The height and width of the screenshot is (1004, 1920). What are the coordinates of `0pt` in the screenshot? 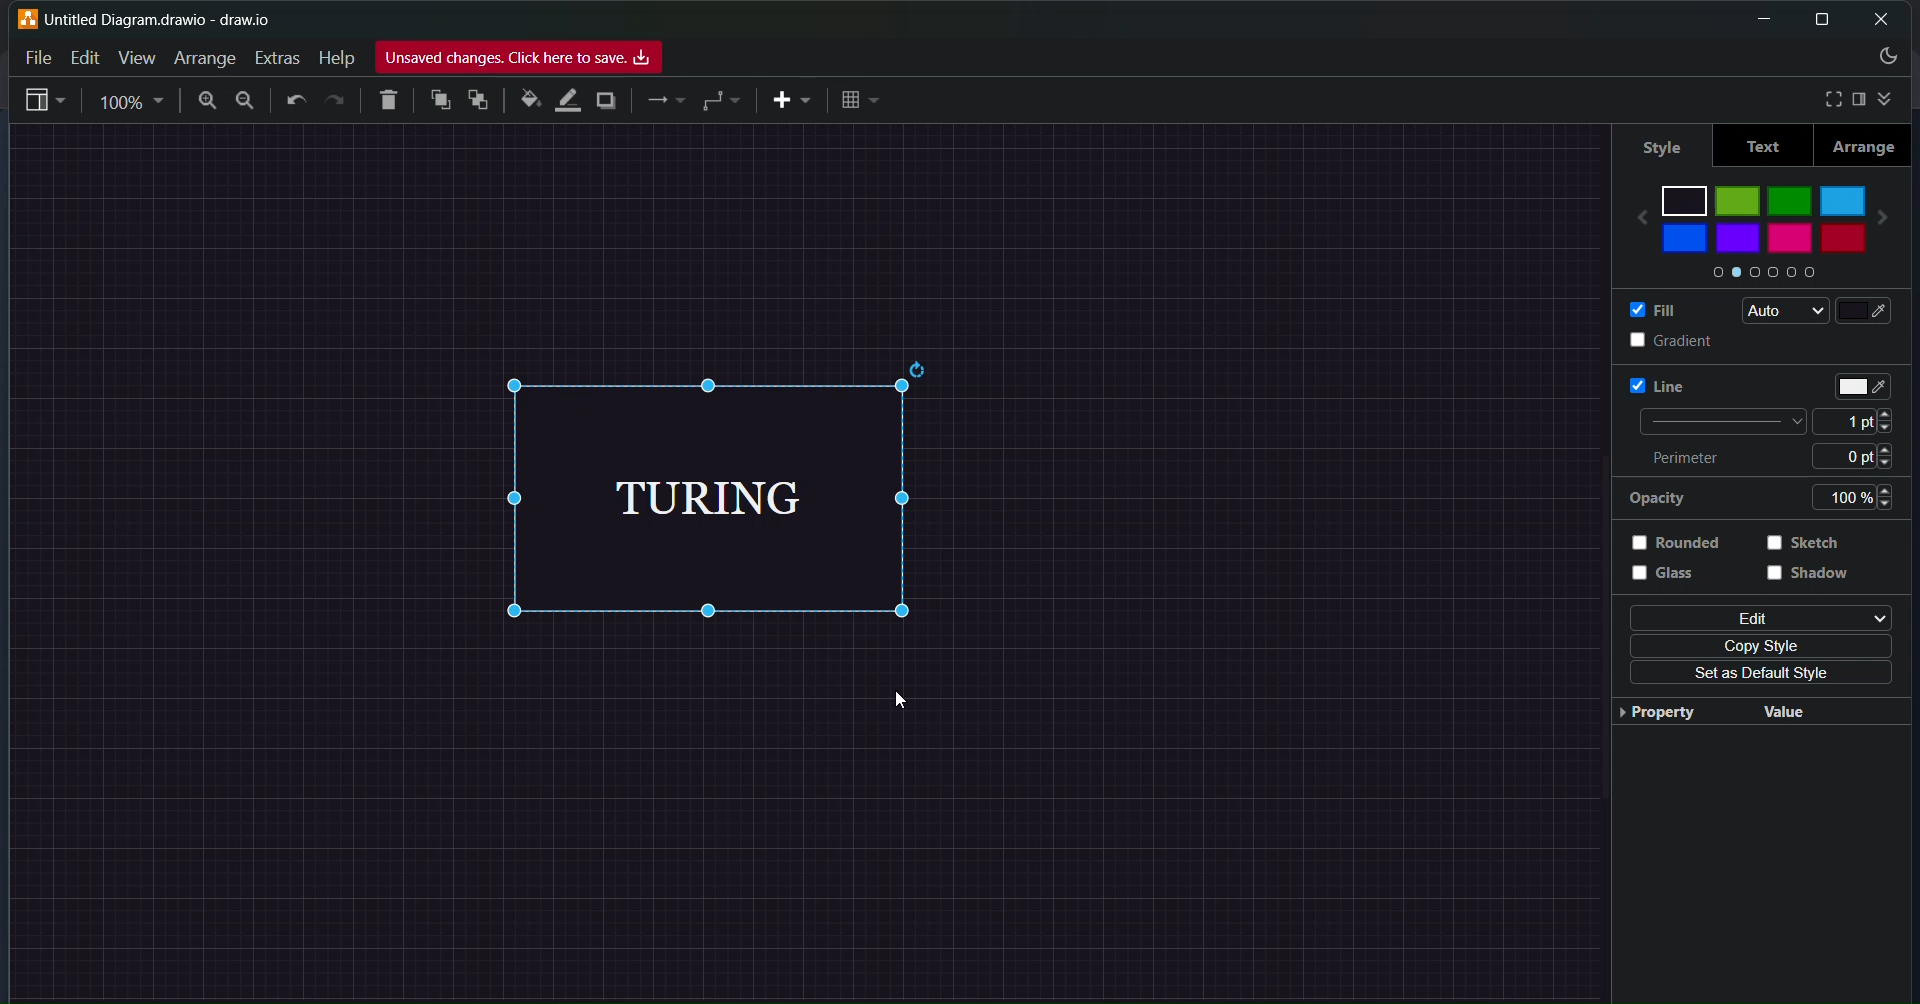 It's located at (1868, 455).